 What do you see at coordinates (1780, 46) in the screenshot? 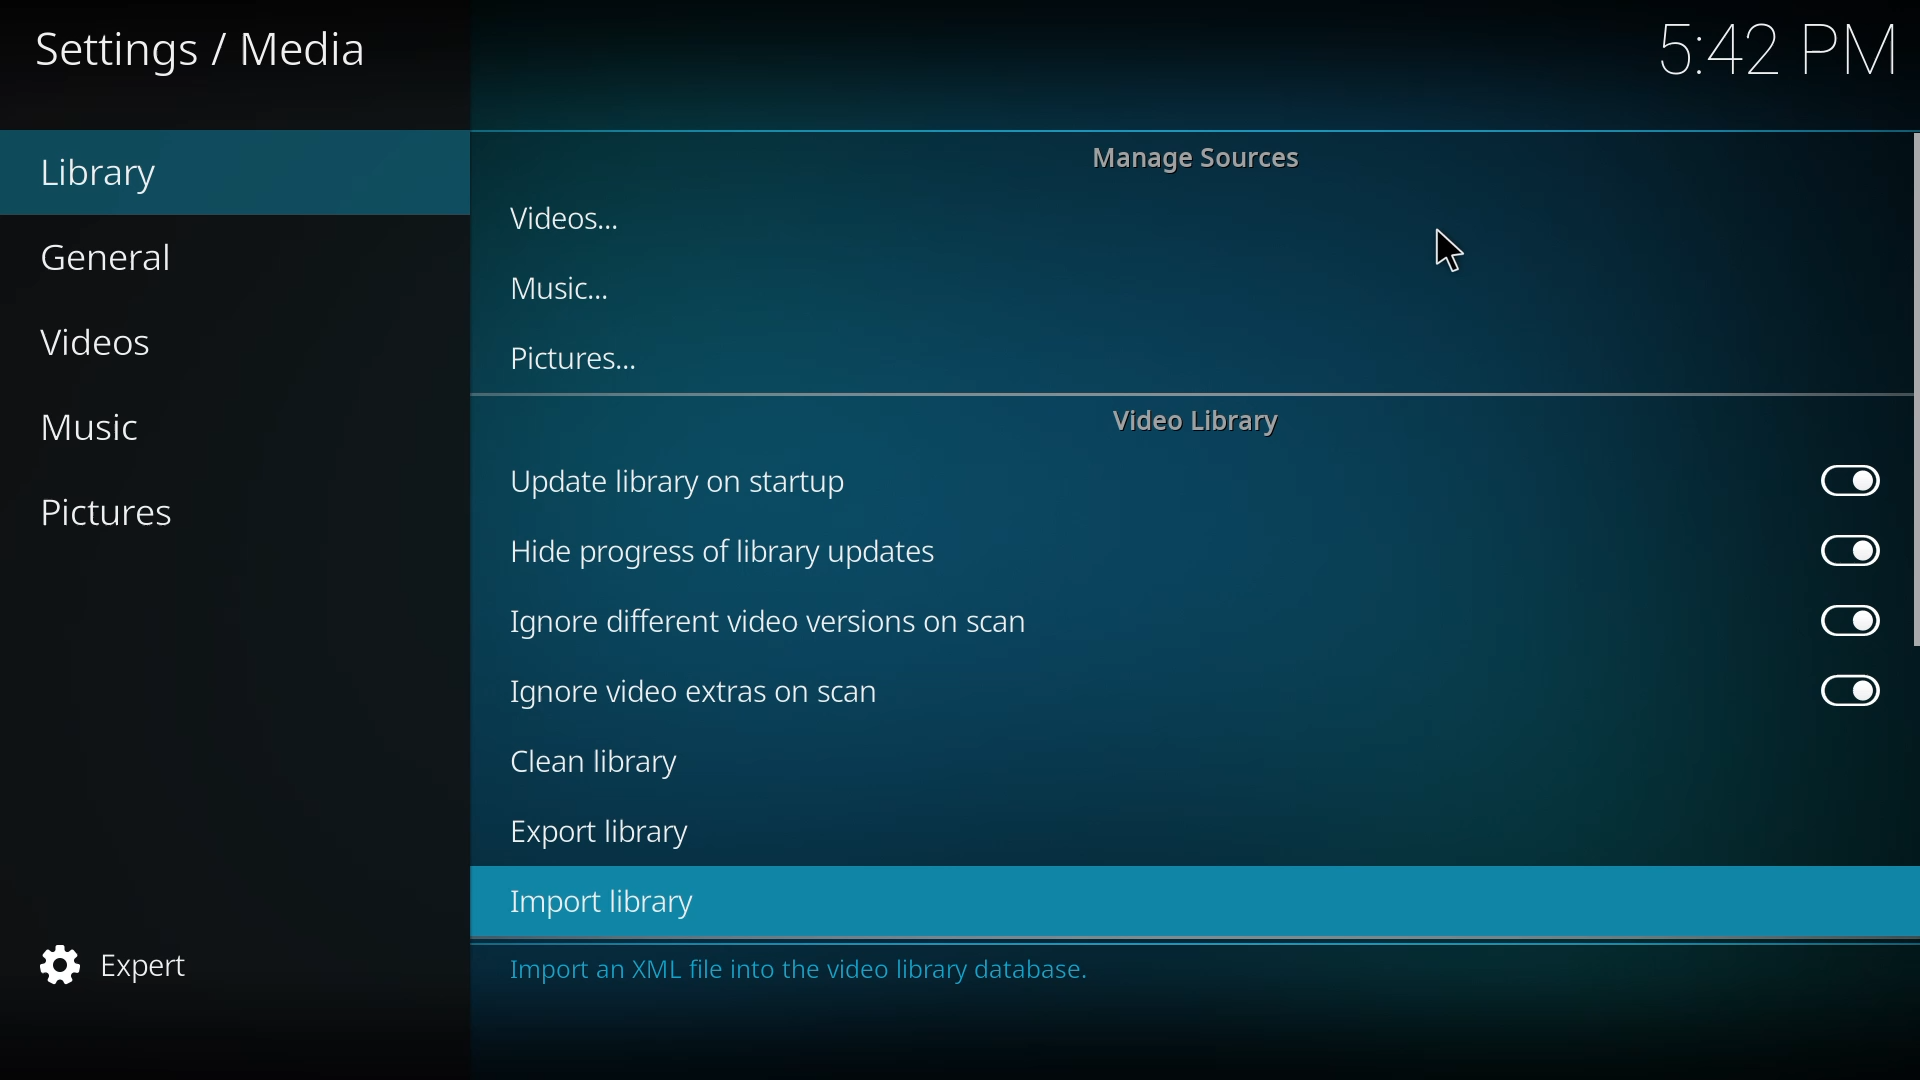
I see `time` at bounding box center [1780, 46].